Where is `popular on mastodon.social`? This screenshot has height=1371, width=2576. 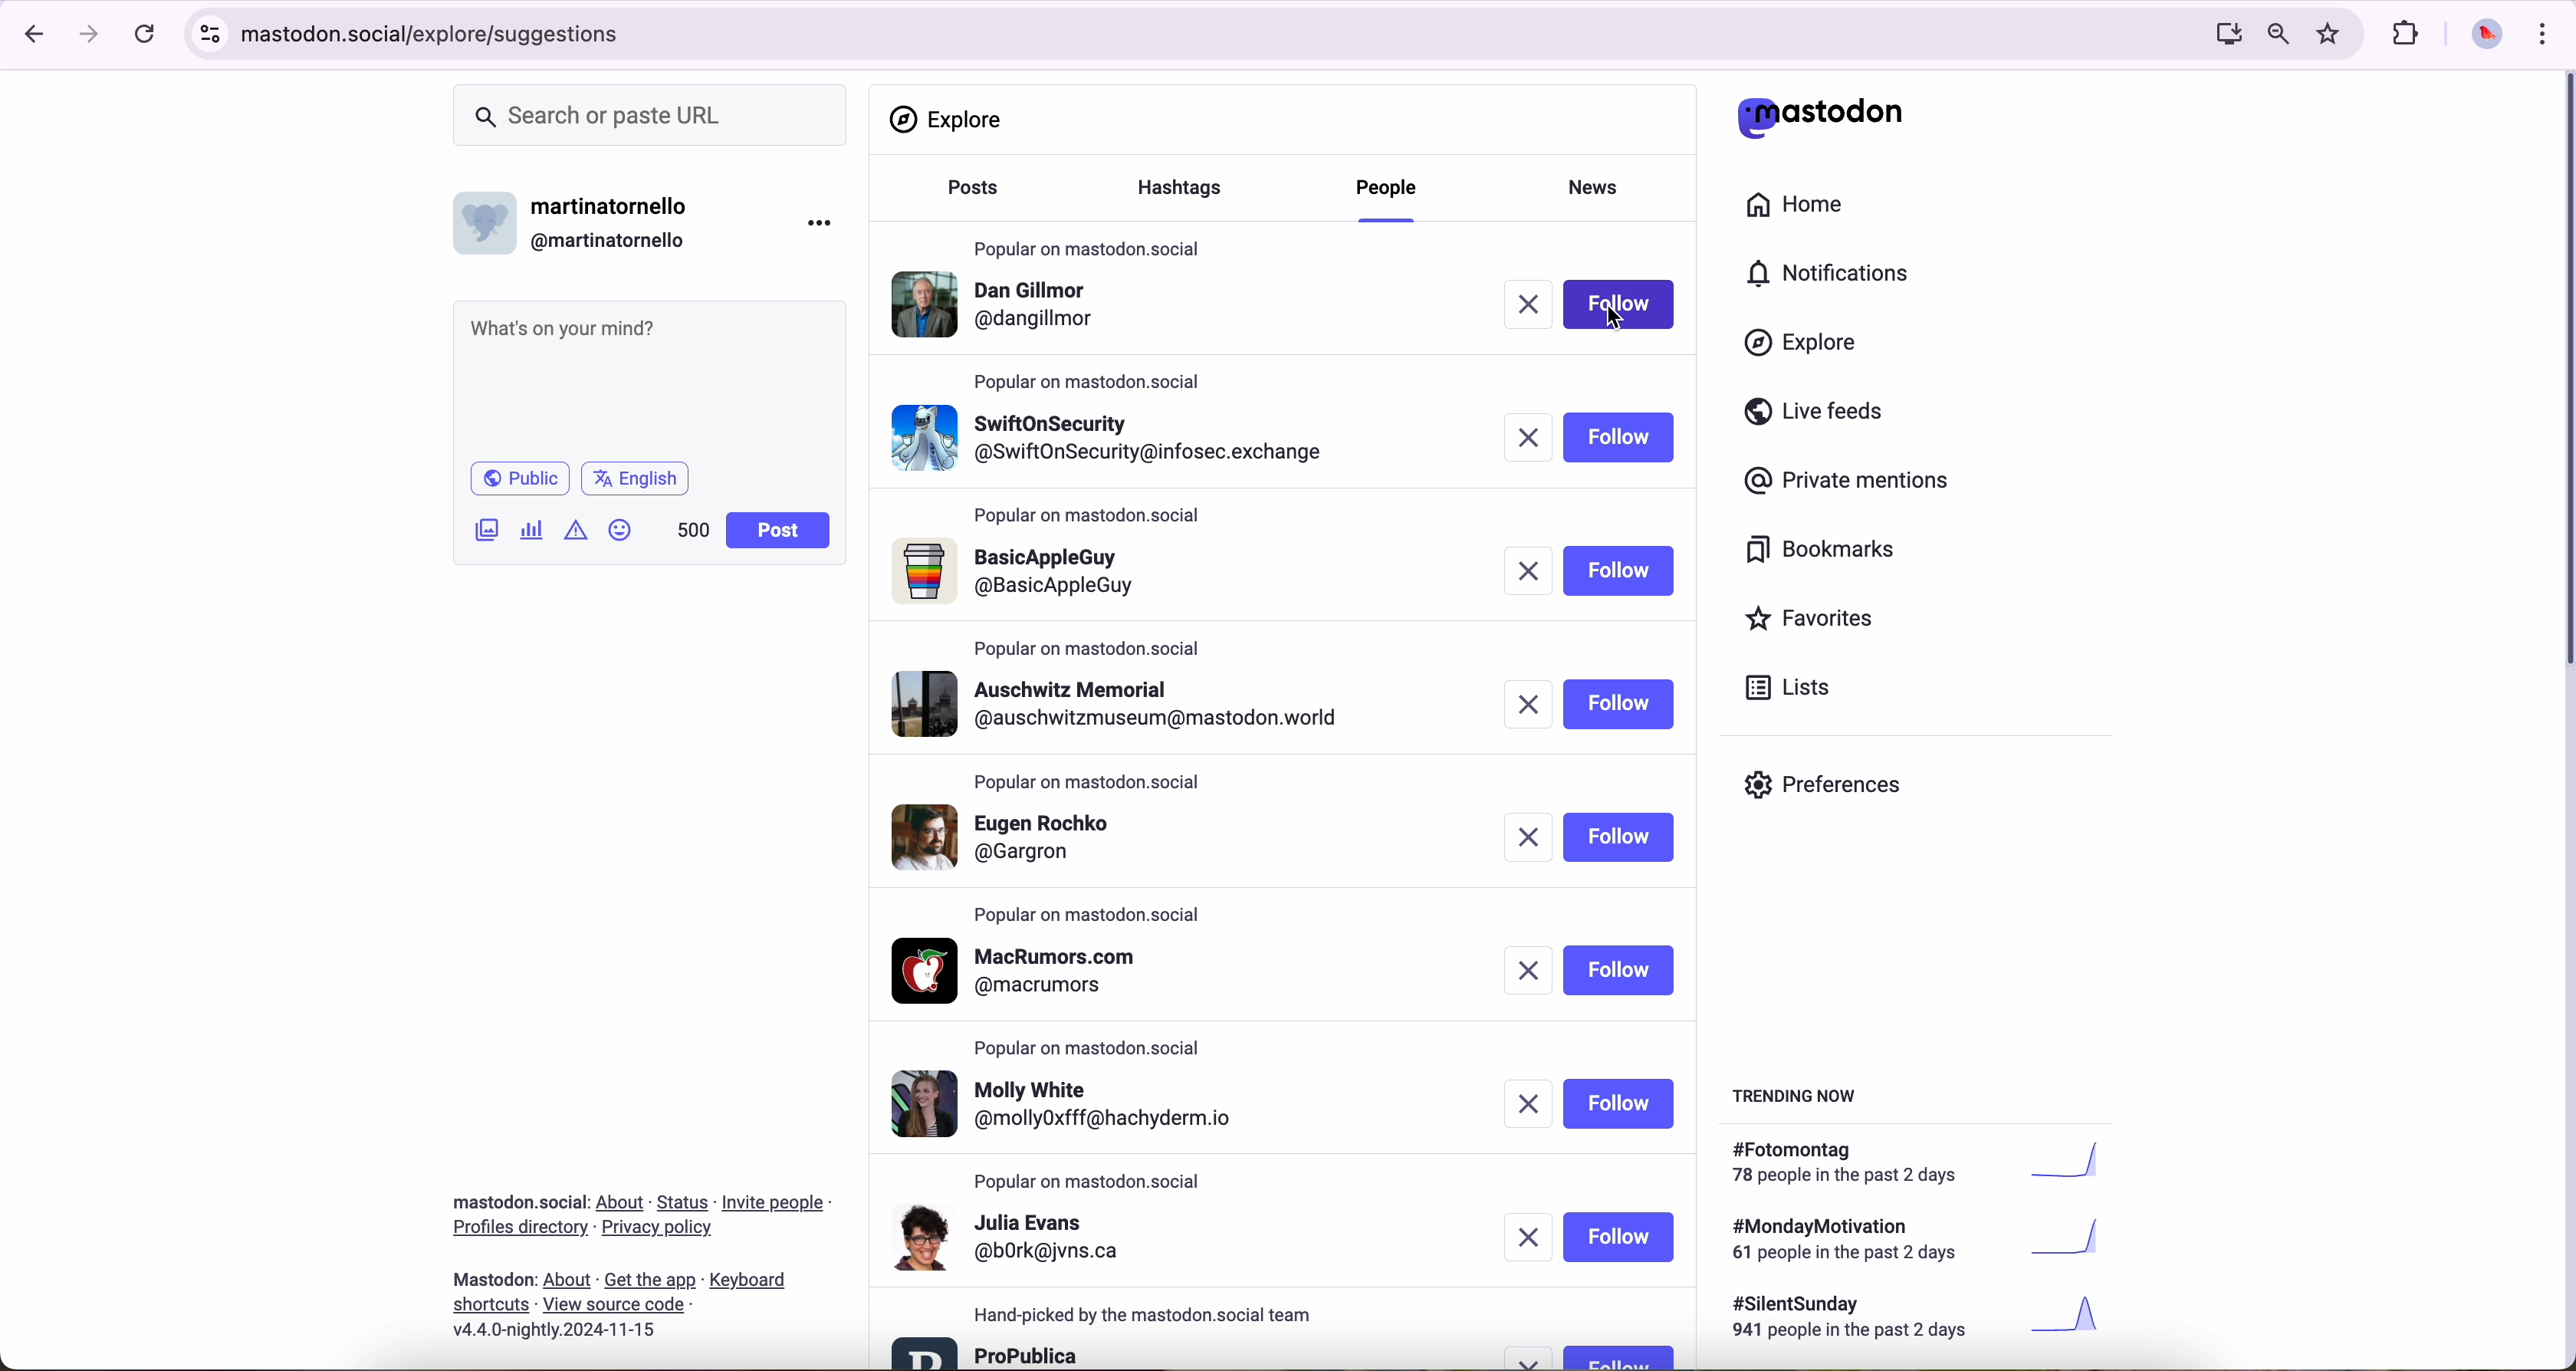
popular on mastodon.social is located at coordinates (1085, 778).